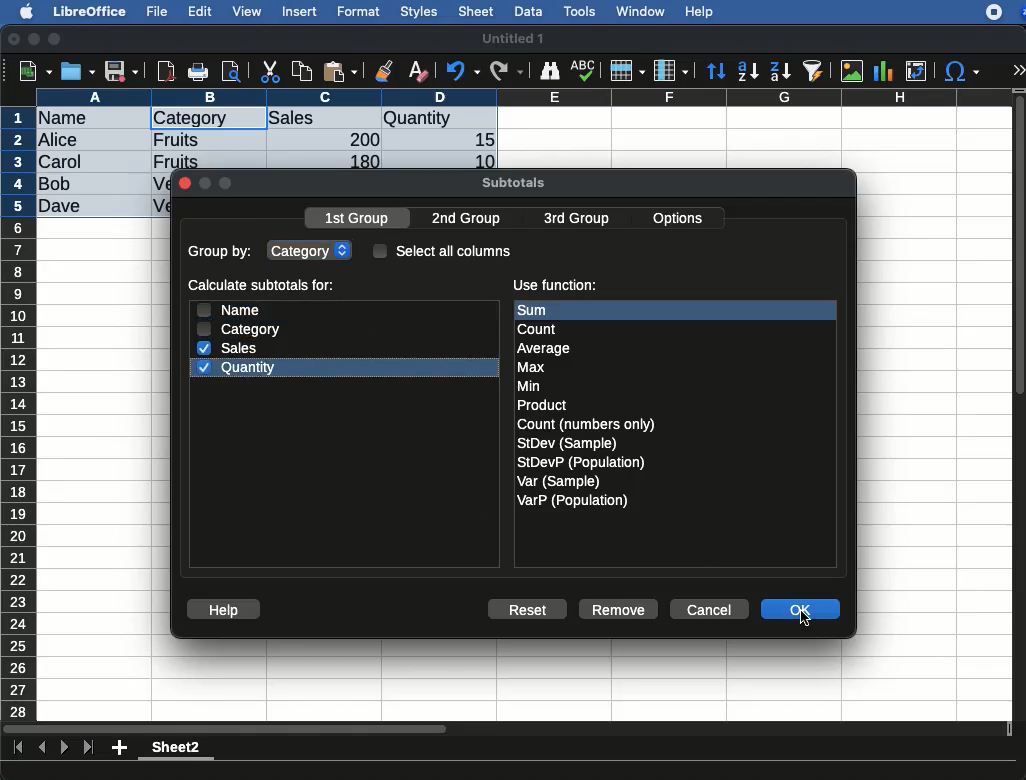 The height and width of the screenshot is (780, 1026). What do you see at coordinates (68, 119) in the screenshot?
I see `name` at bounding box center [68, 119].